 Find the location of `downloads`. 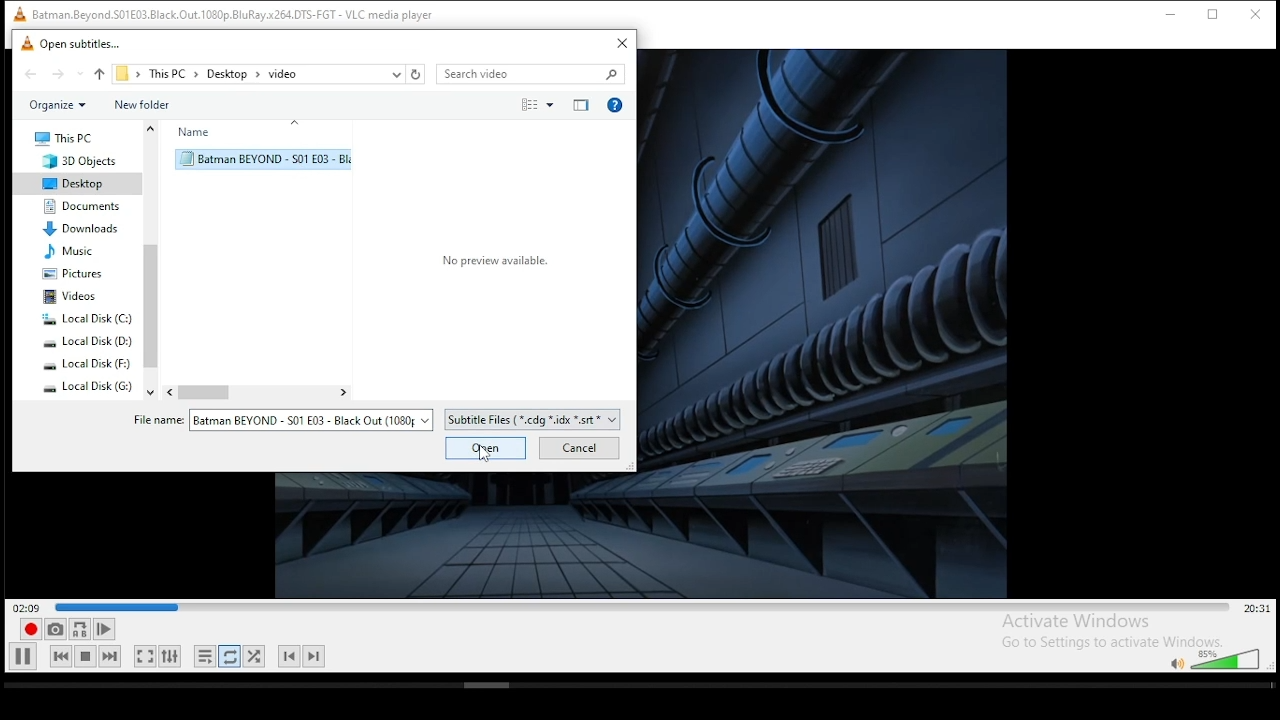

downloads is located at coordinates (84, 229).